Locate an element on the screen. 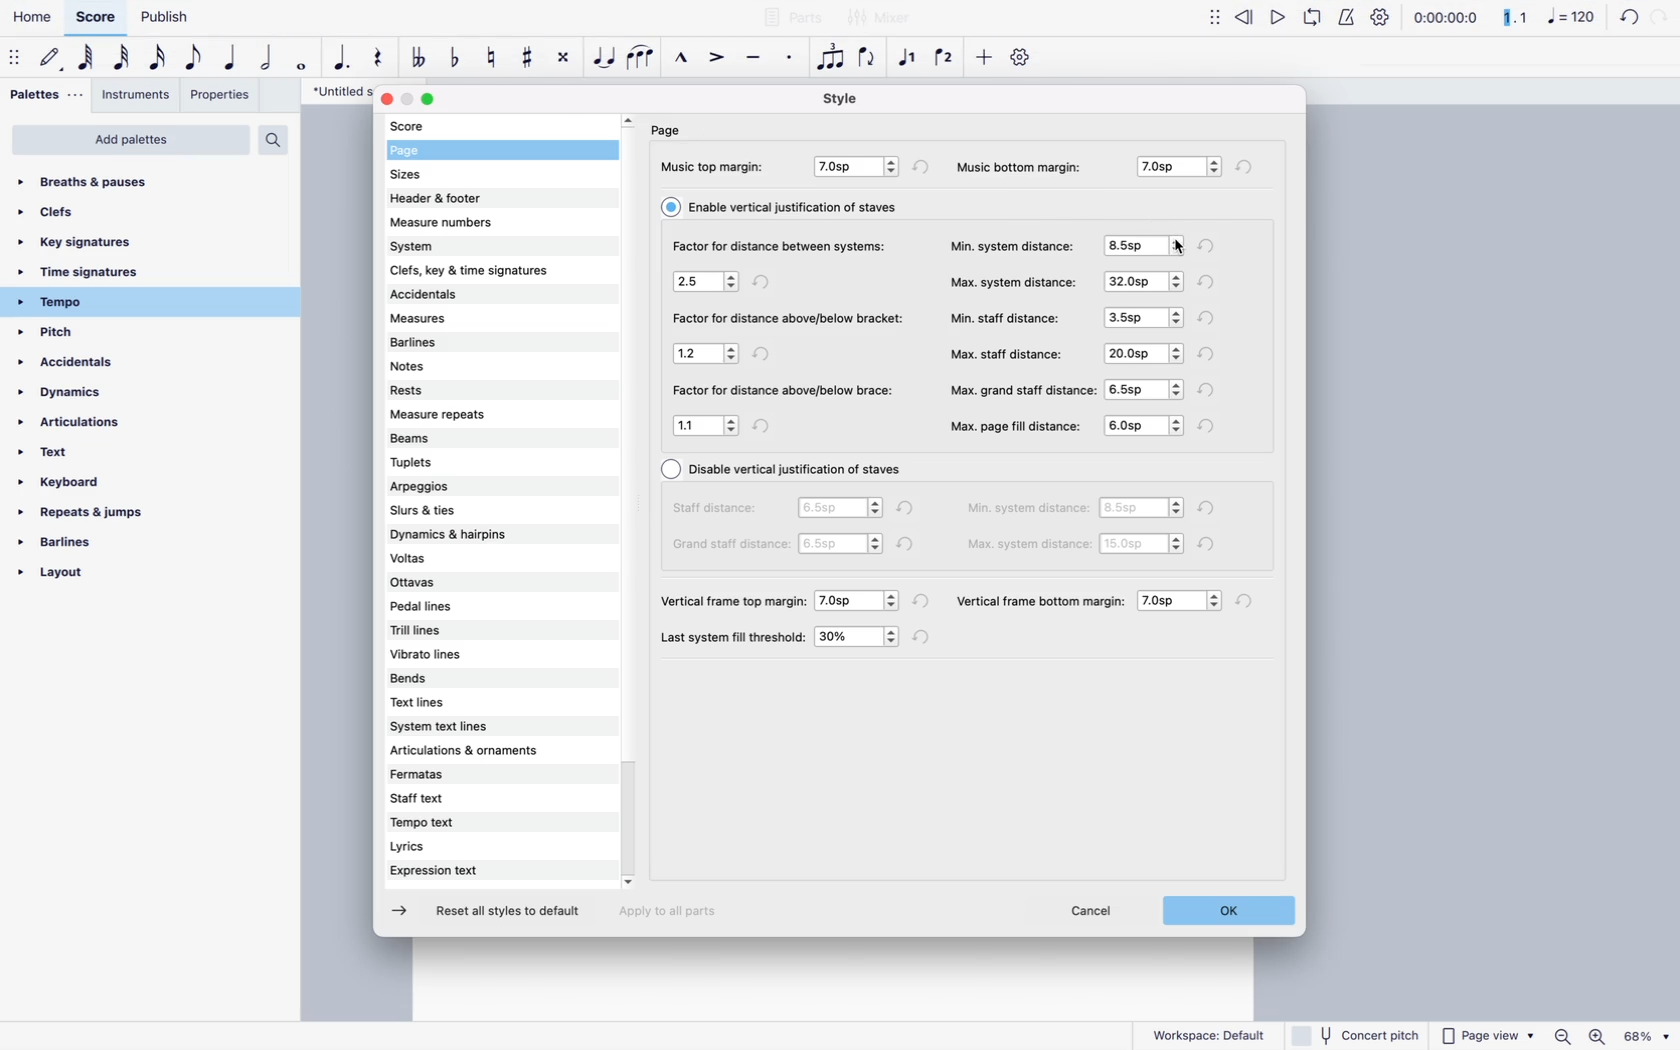 The image size is (1680, 1050). full note is located at coordinates (304, 62).